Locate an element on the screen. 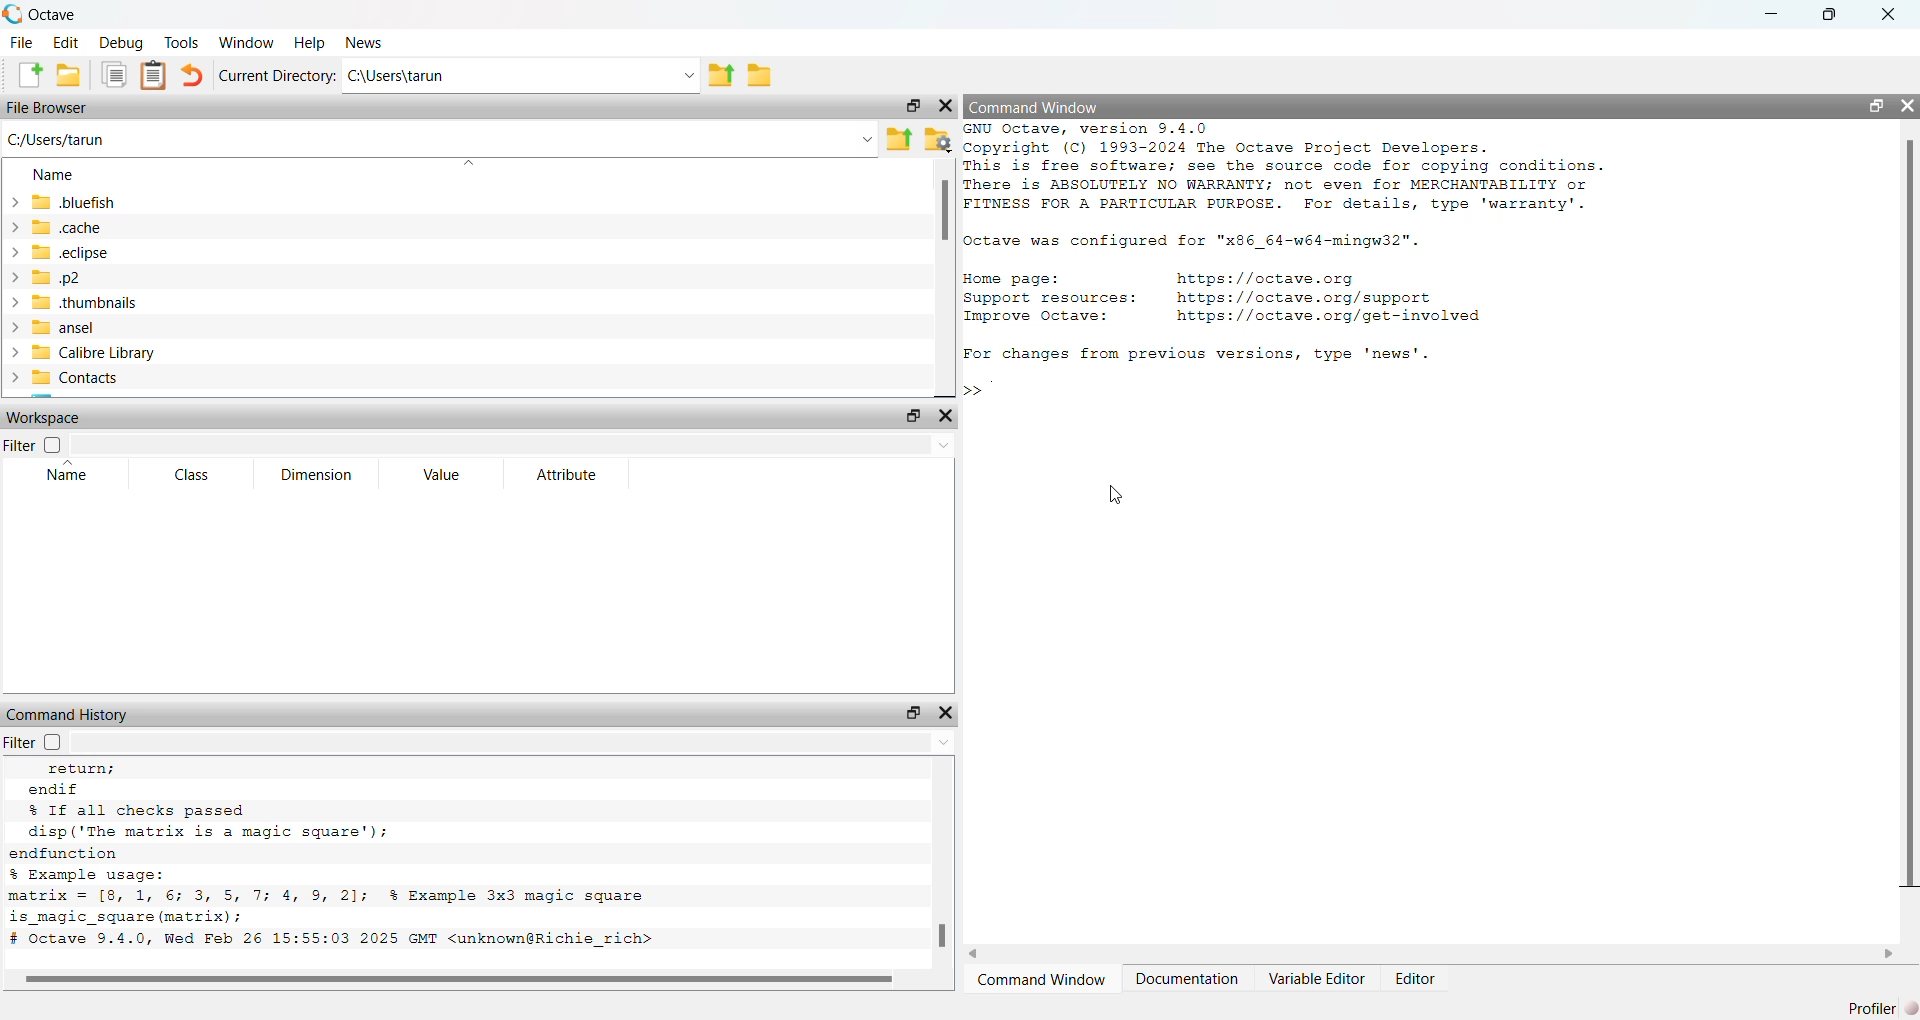 Image resolution: width=1920 pixels, height=1020 pixels. Folder settings is located at coordinates (936, 140).